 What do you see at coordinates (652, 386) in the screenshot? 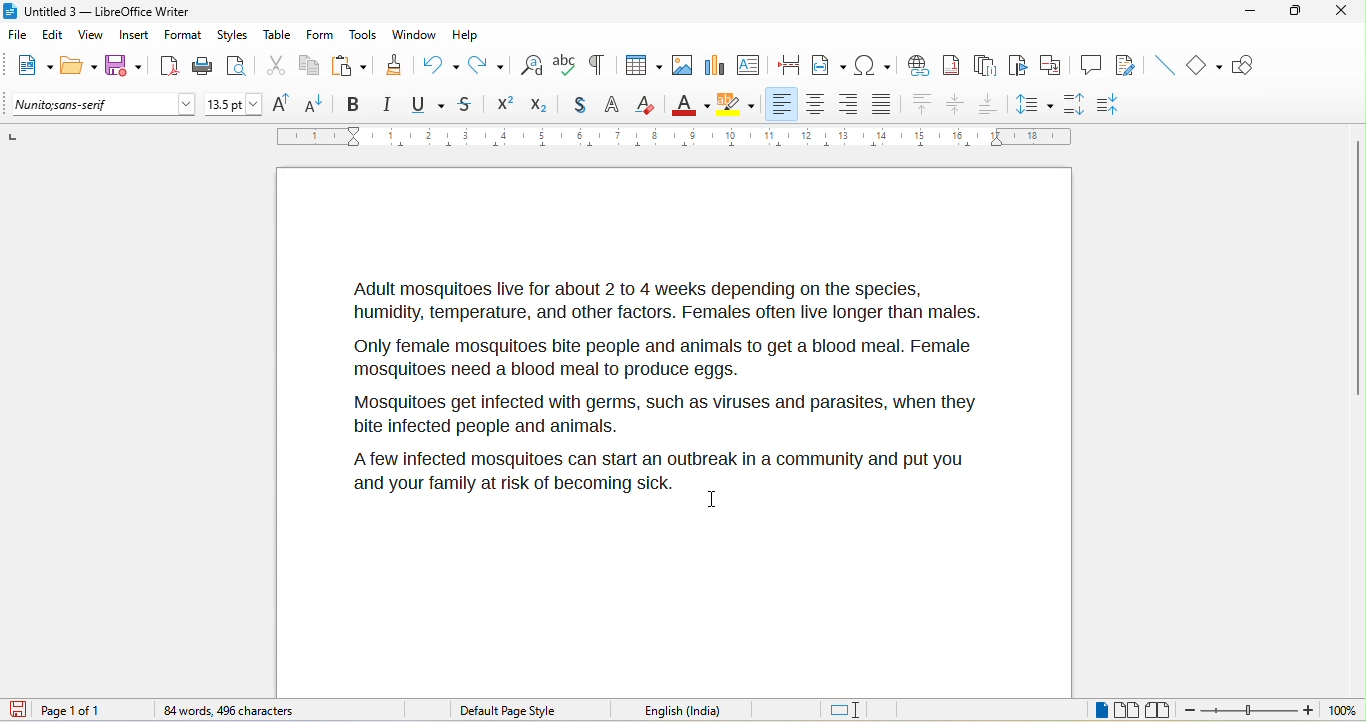
I see `text` at bounding box center [652, 386].